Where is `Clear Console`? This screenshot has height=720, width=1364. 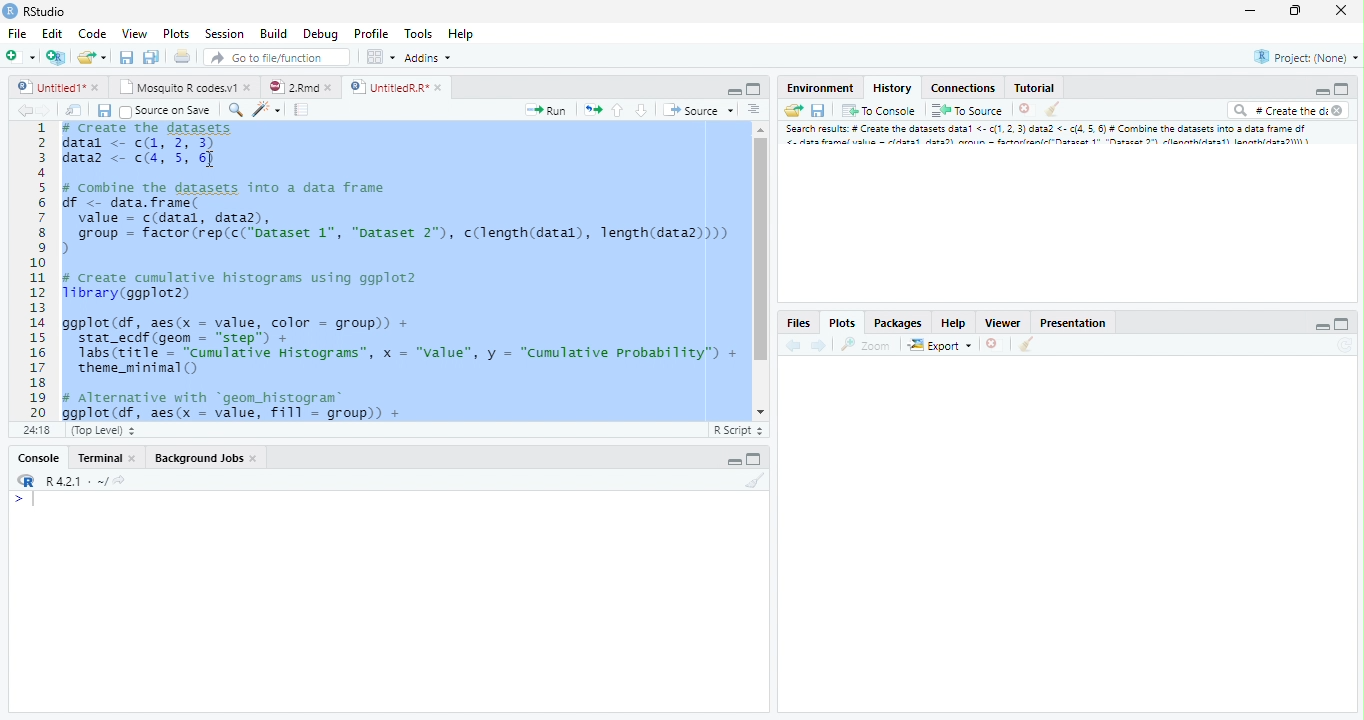 Clear Console is located at coordinates (760, 483).